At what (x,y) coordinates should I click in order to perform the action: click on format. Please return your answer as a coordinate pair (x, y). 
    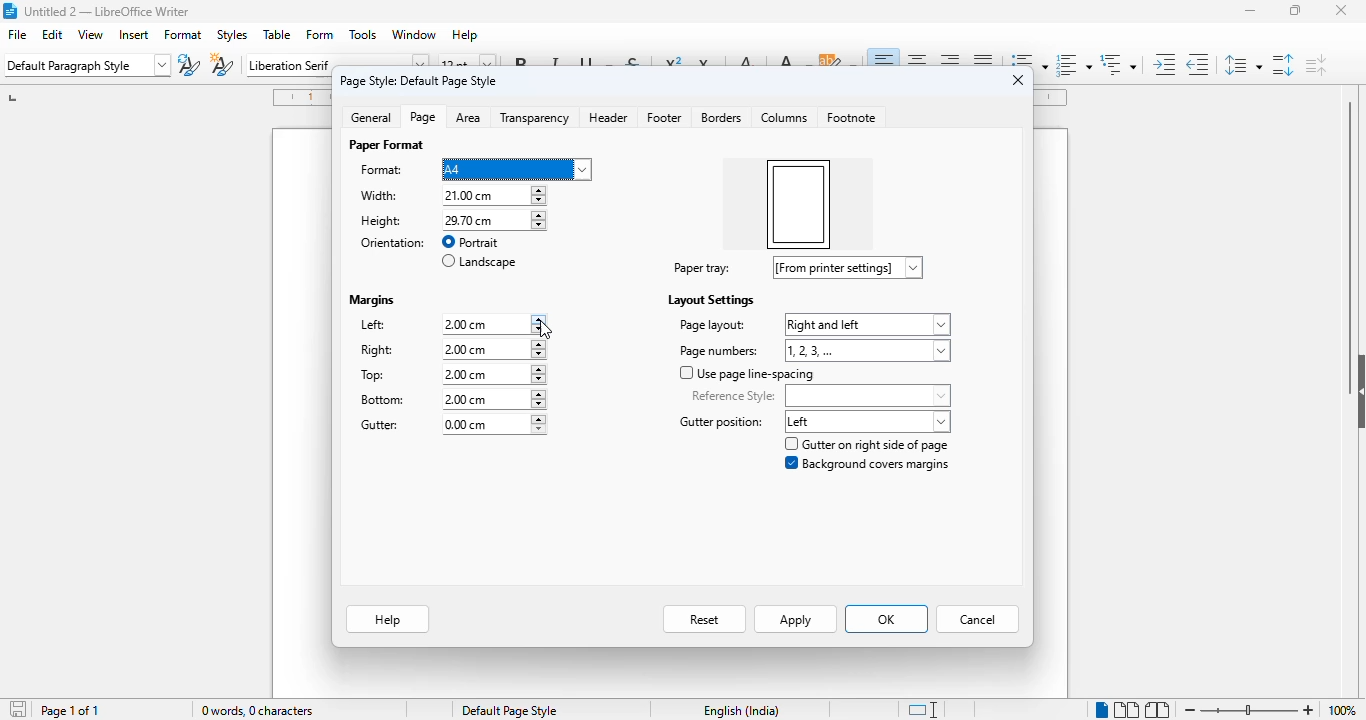
    Looking at the image, I should click on (184, 34).